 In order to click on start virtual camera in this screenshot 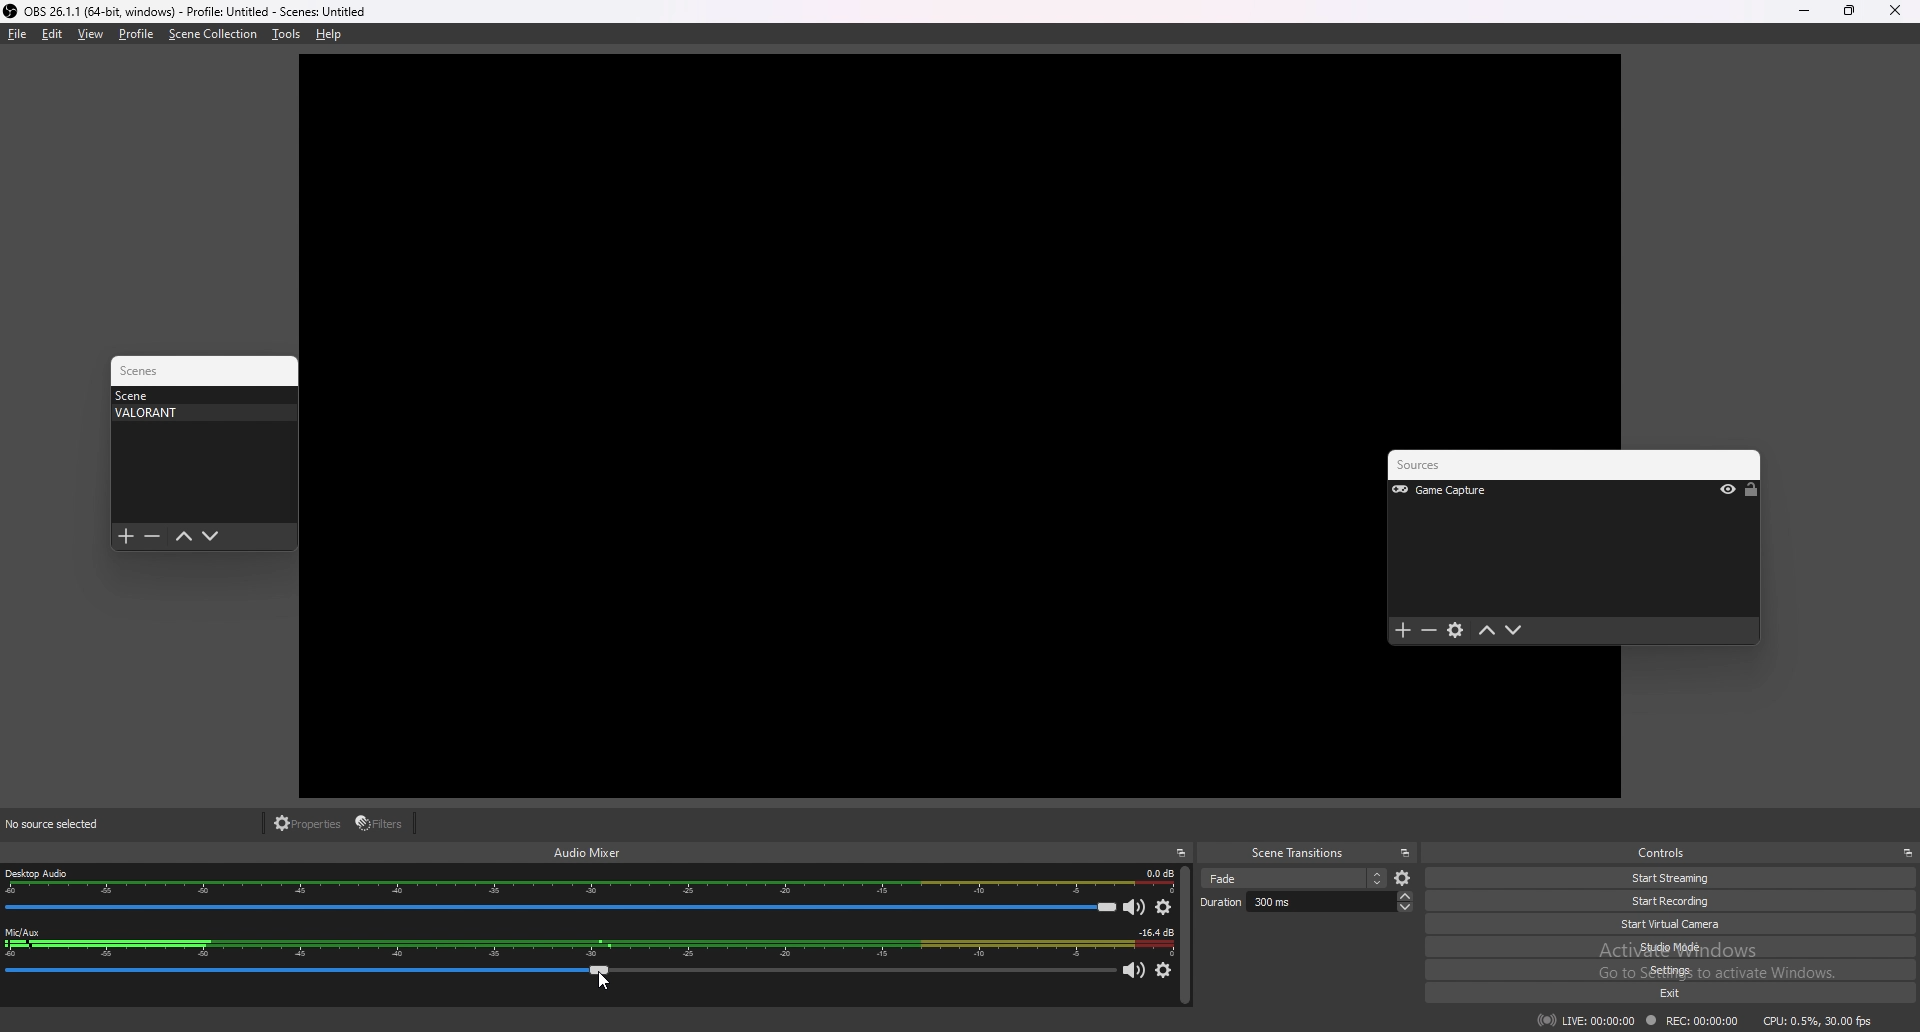, I will do `click(1681, 924)`.